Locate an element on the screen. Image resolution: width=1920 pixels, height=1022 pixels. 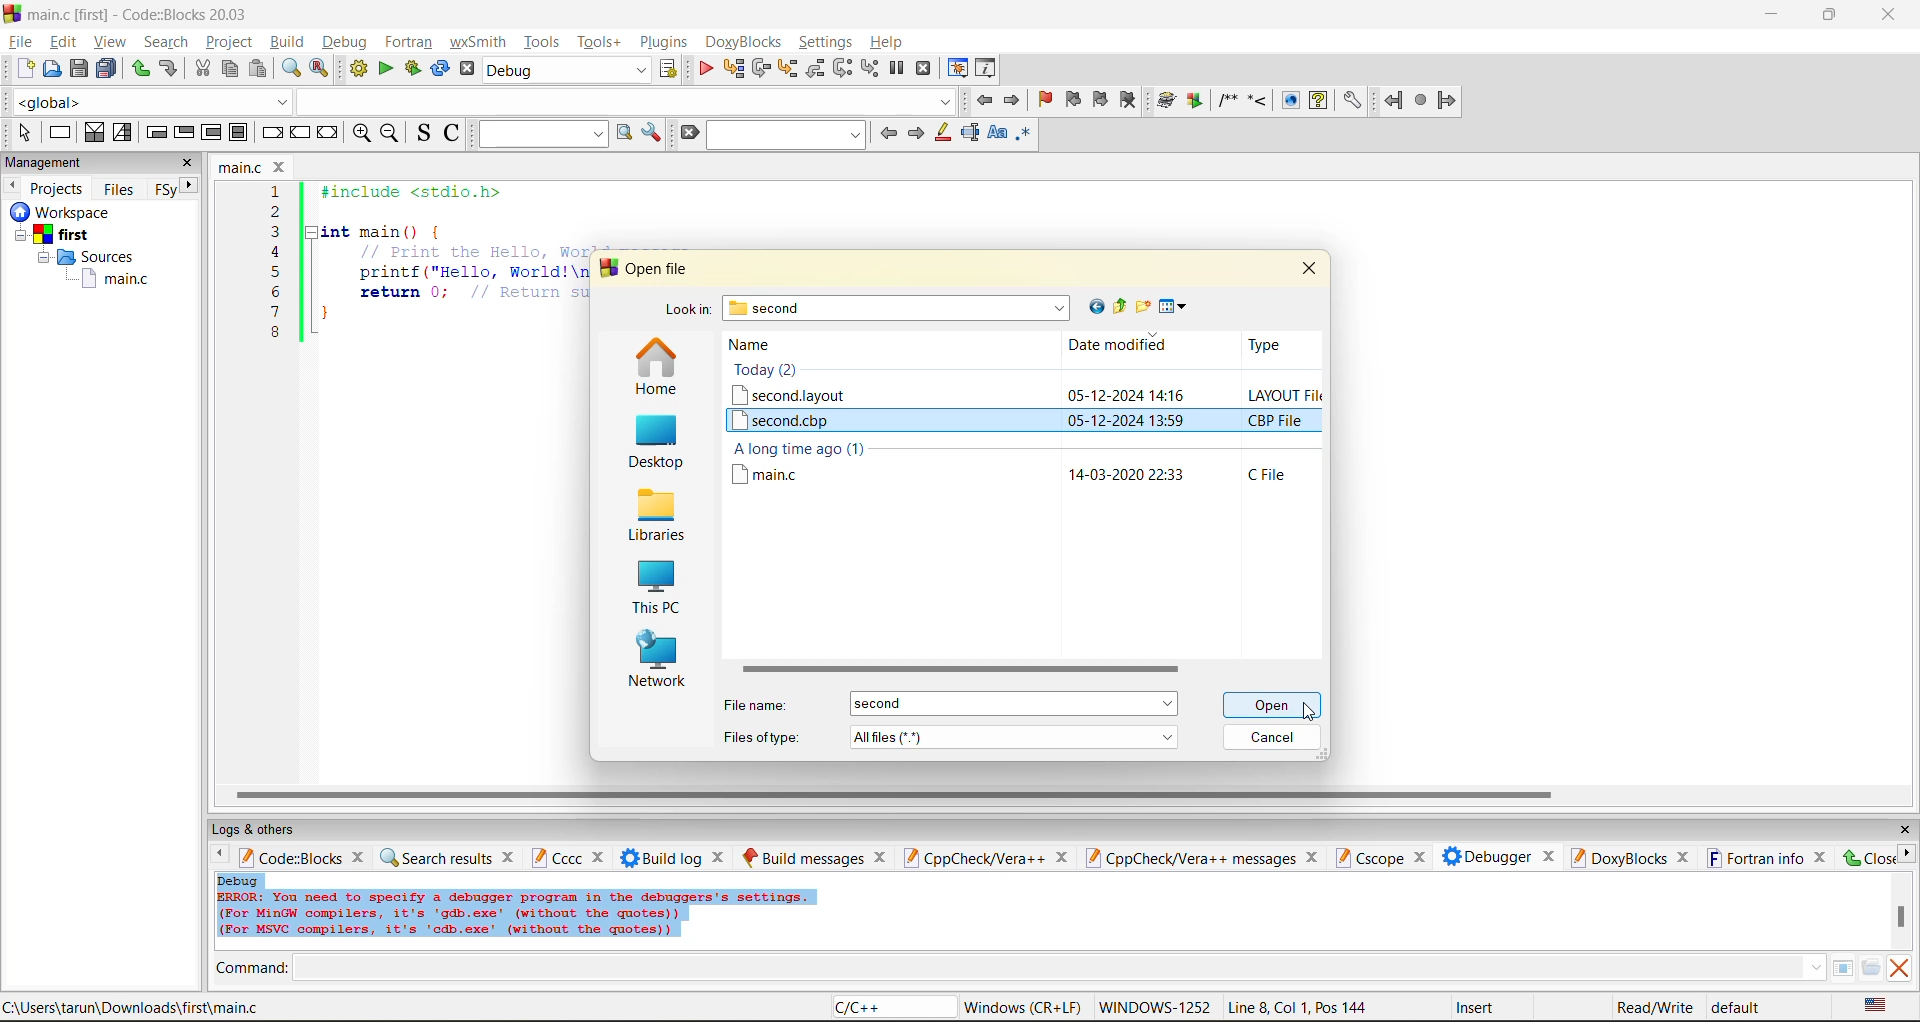
close is located at coordinates (1061, 858).